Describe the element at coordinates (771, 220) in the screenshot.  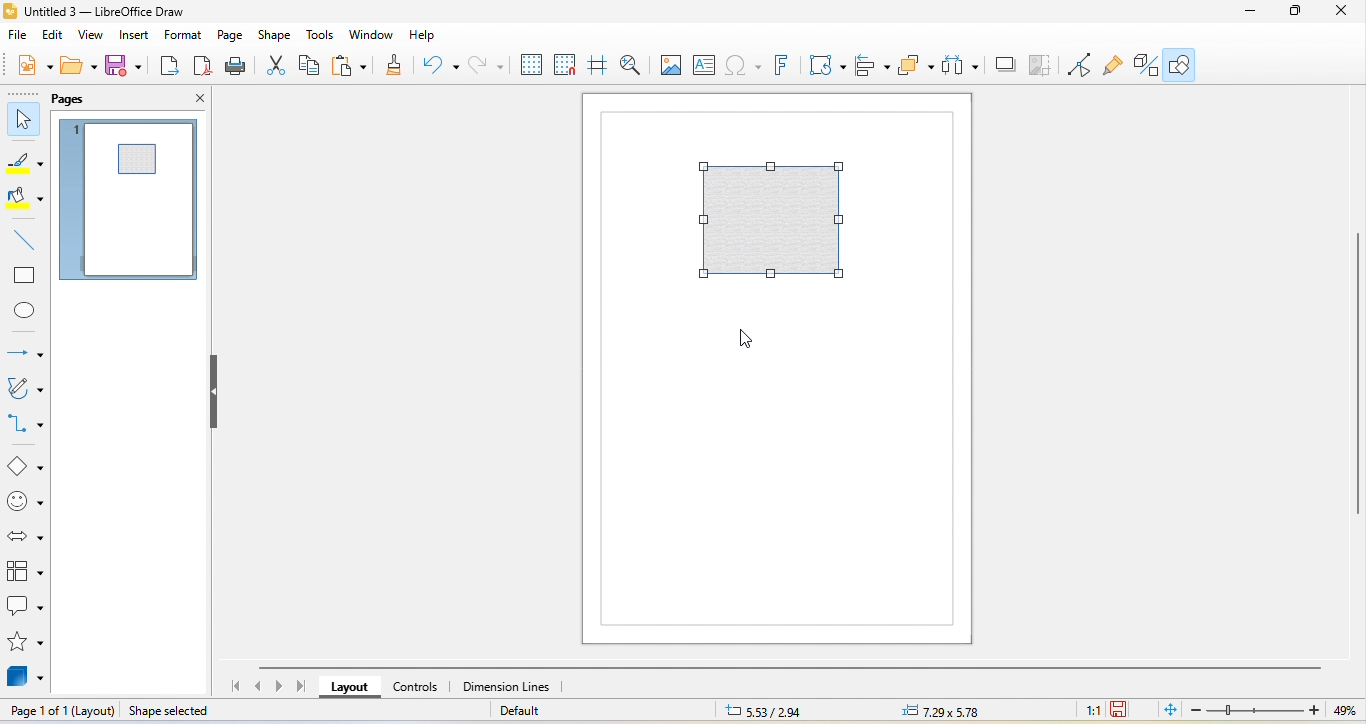
I see `shape` at that location.